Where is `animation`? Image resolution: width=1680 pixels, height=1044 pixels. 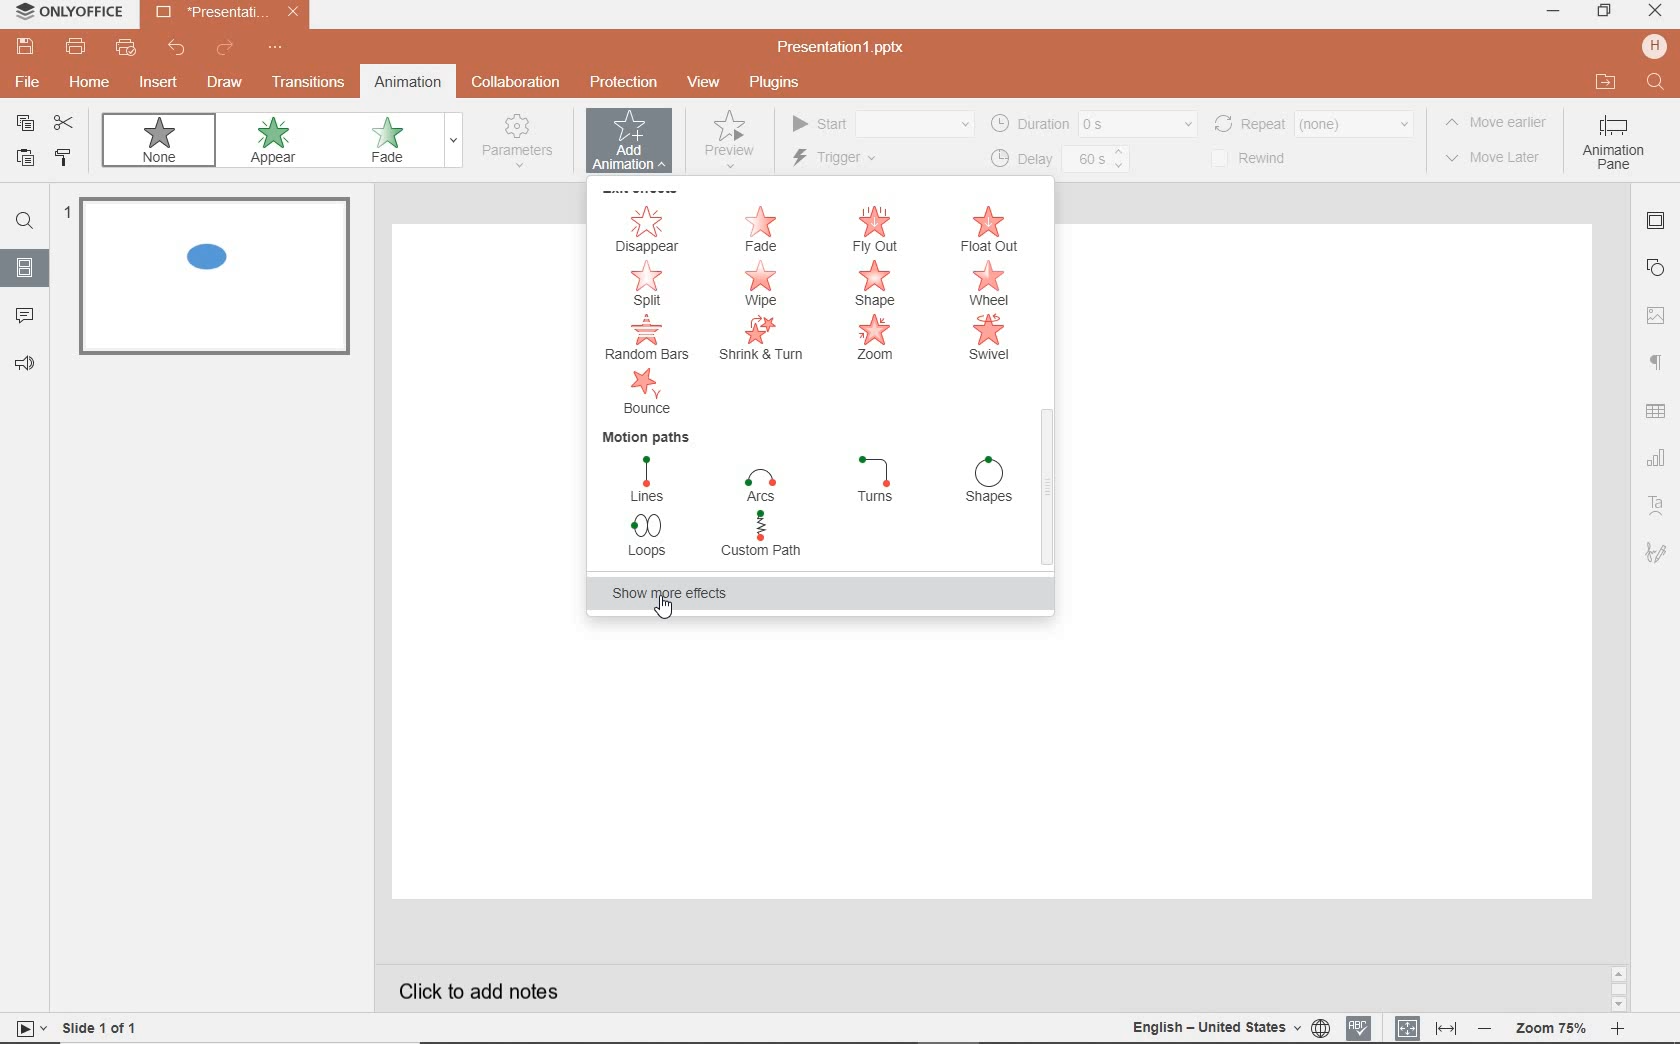
animation is located at coordinates (407, 81).